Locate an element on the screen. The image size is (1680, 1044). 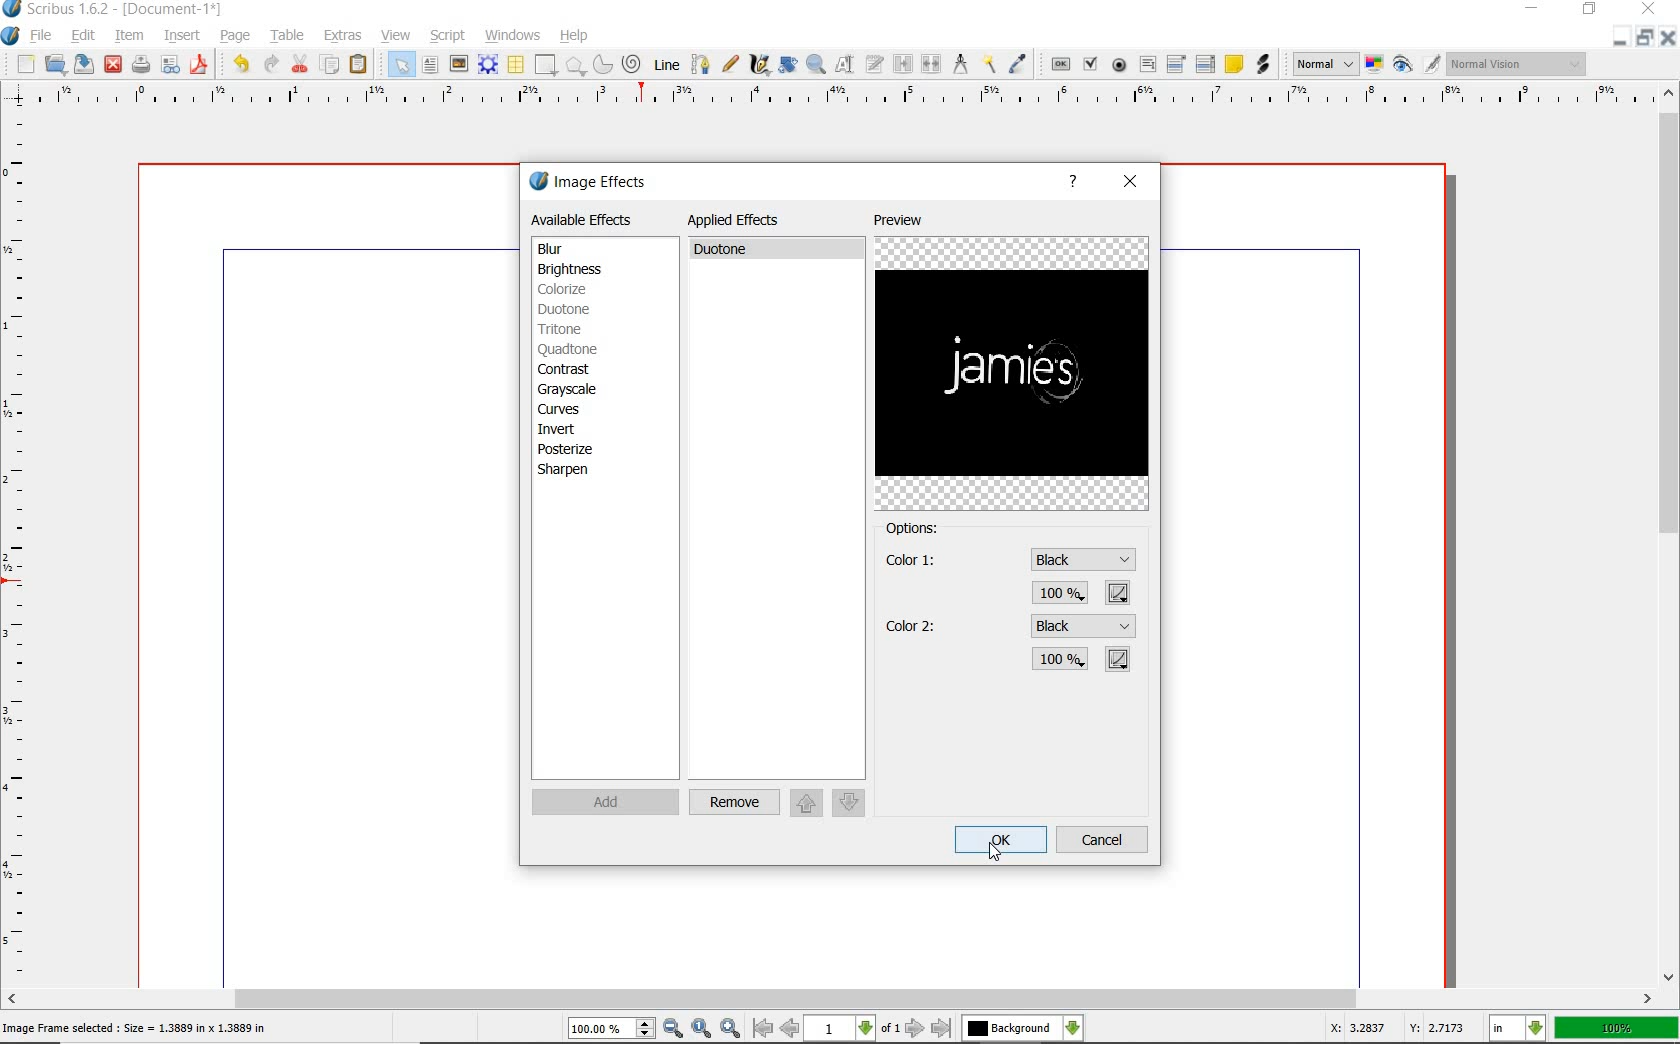
applied effects is located at coordinates (742, 220).